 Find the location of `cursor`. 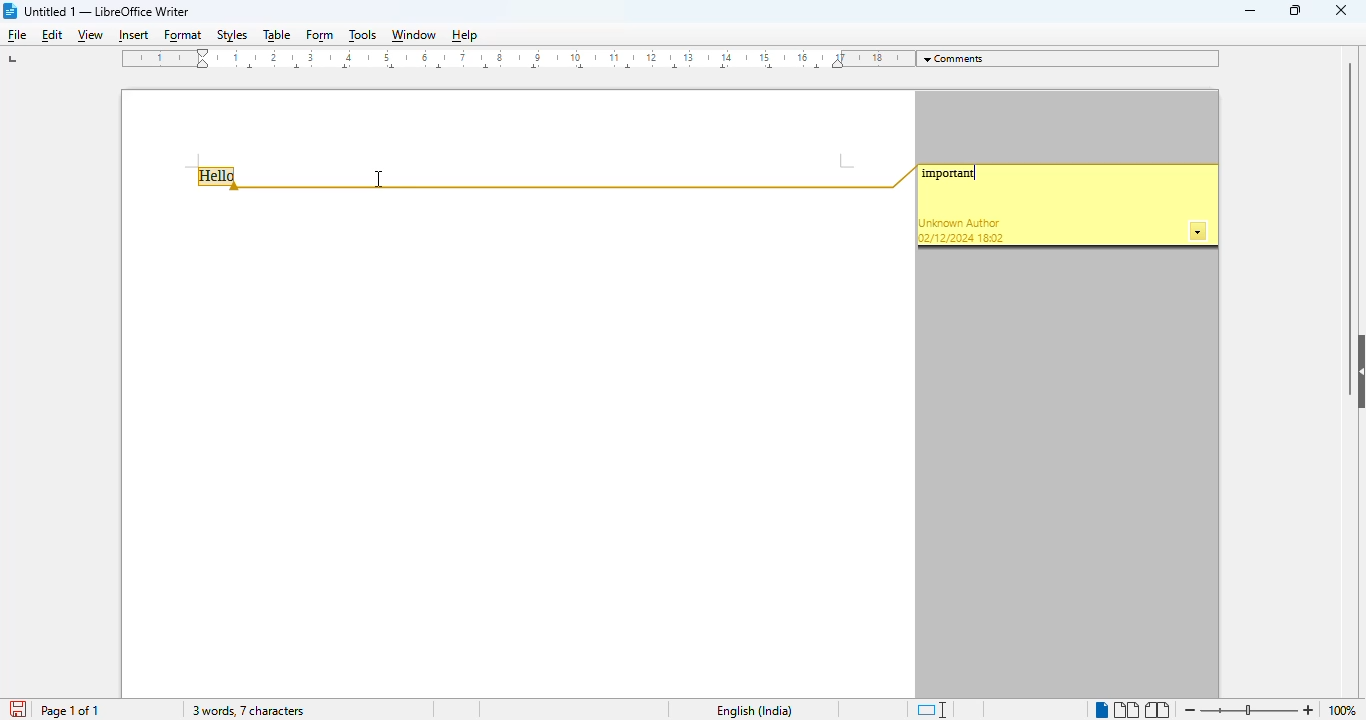

cursor is located at coordinates (378, 178).